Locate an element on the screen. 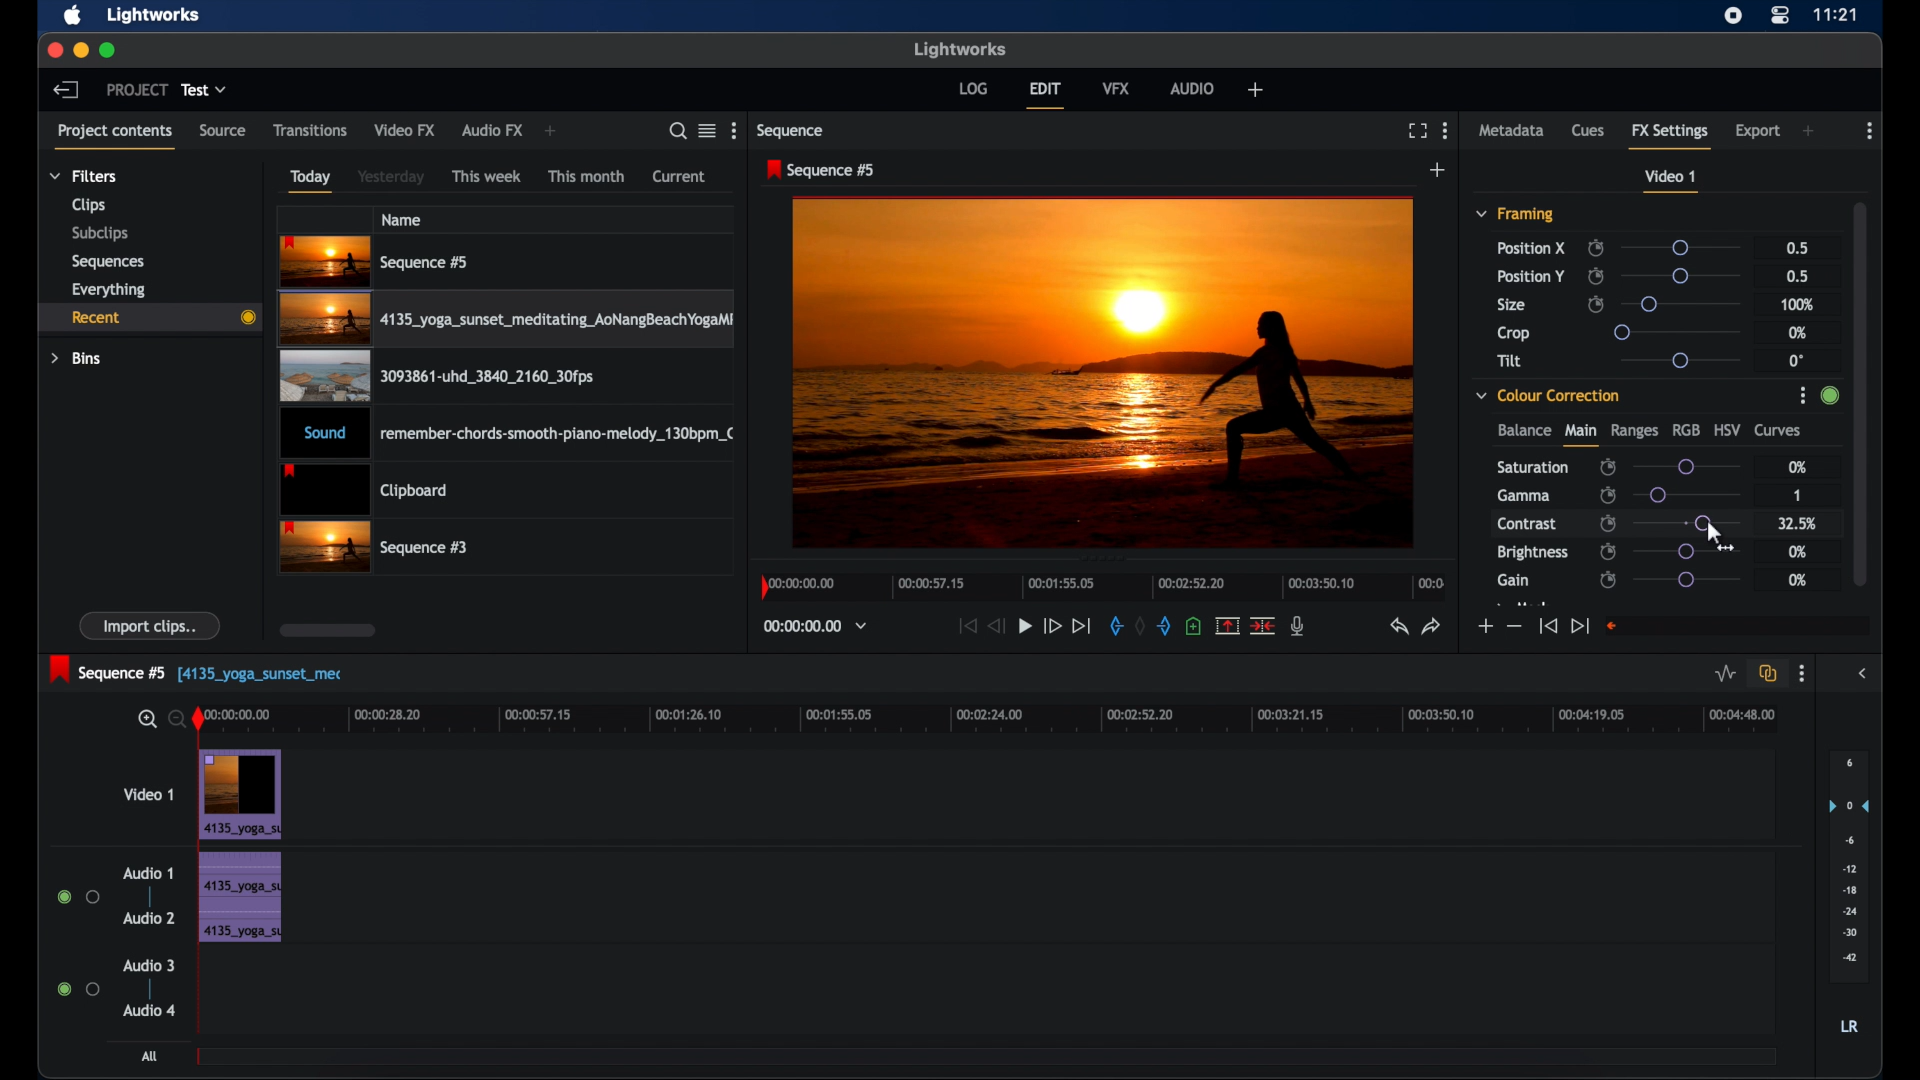  sidebar is located at coordinates (1866, 674).